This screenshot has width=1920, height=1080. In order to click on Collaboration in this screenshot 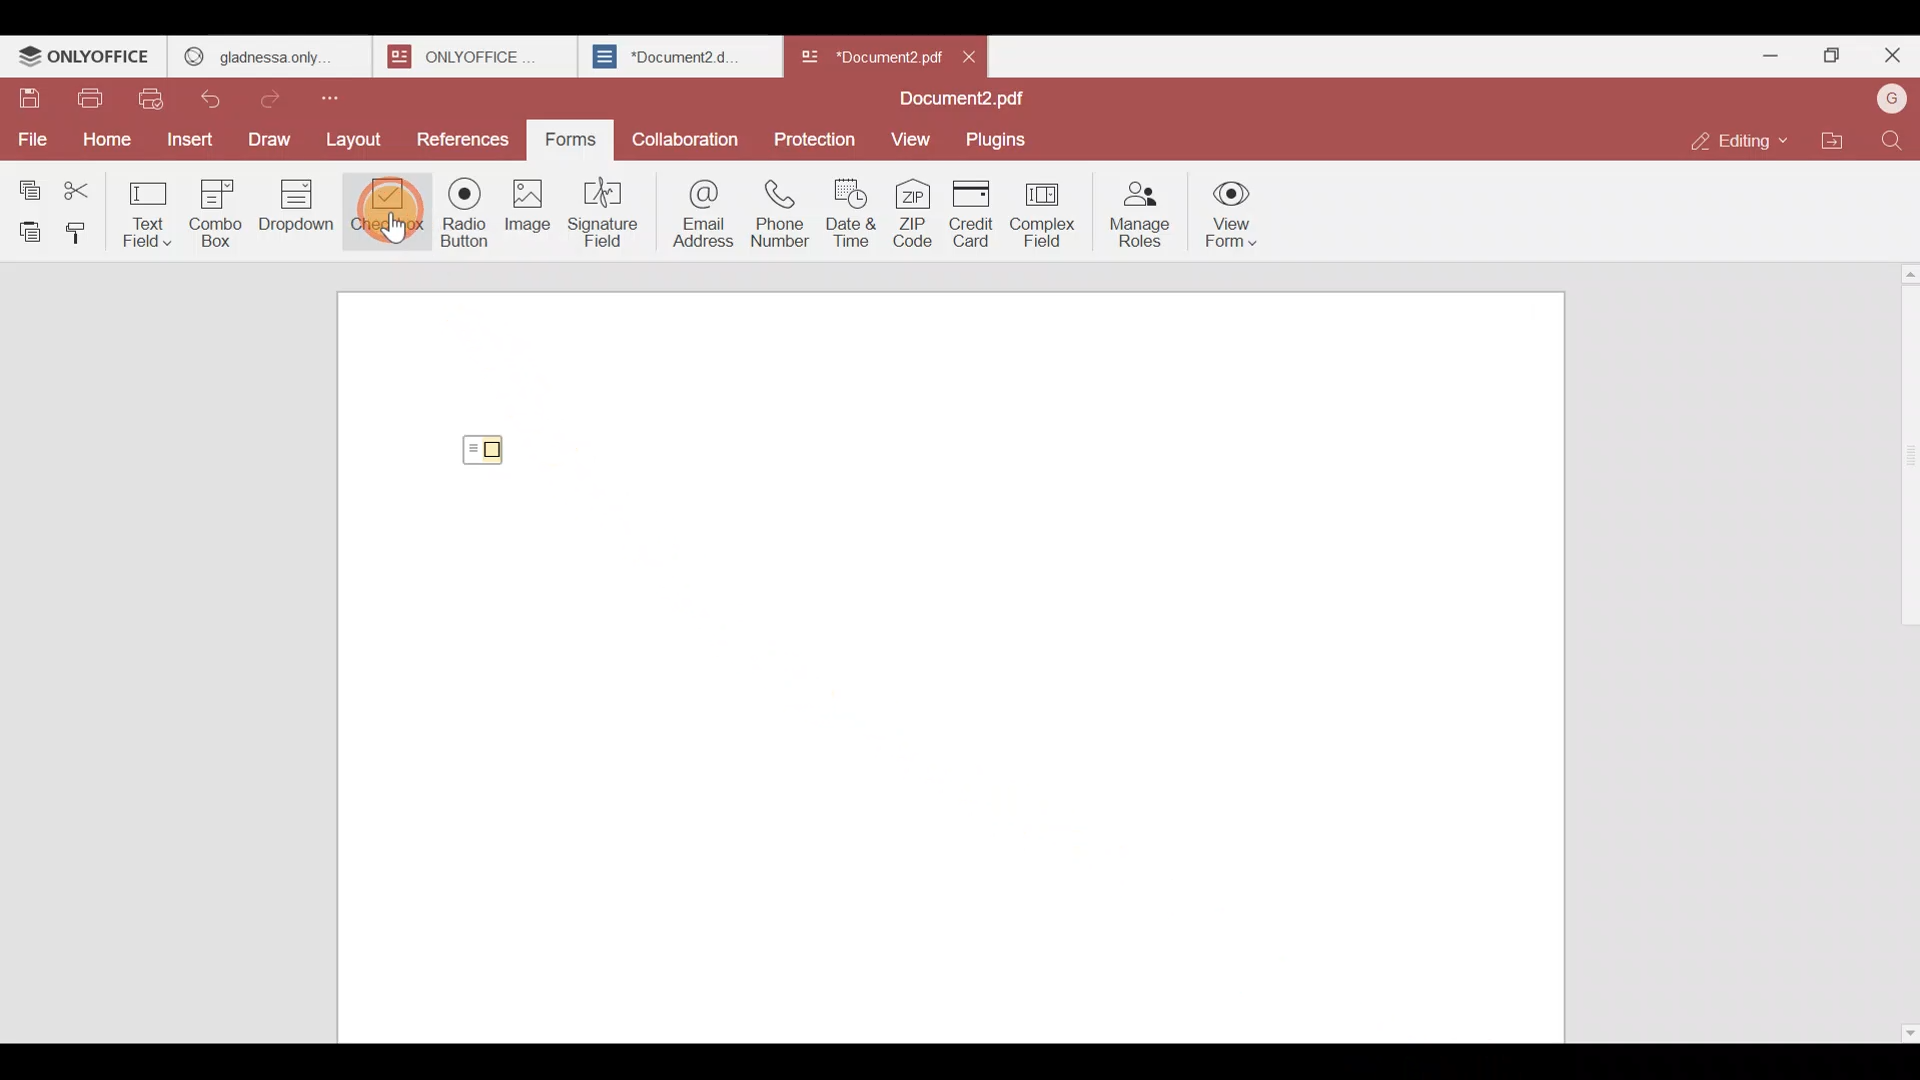, I will do `click(687, 134)`.